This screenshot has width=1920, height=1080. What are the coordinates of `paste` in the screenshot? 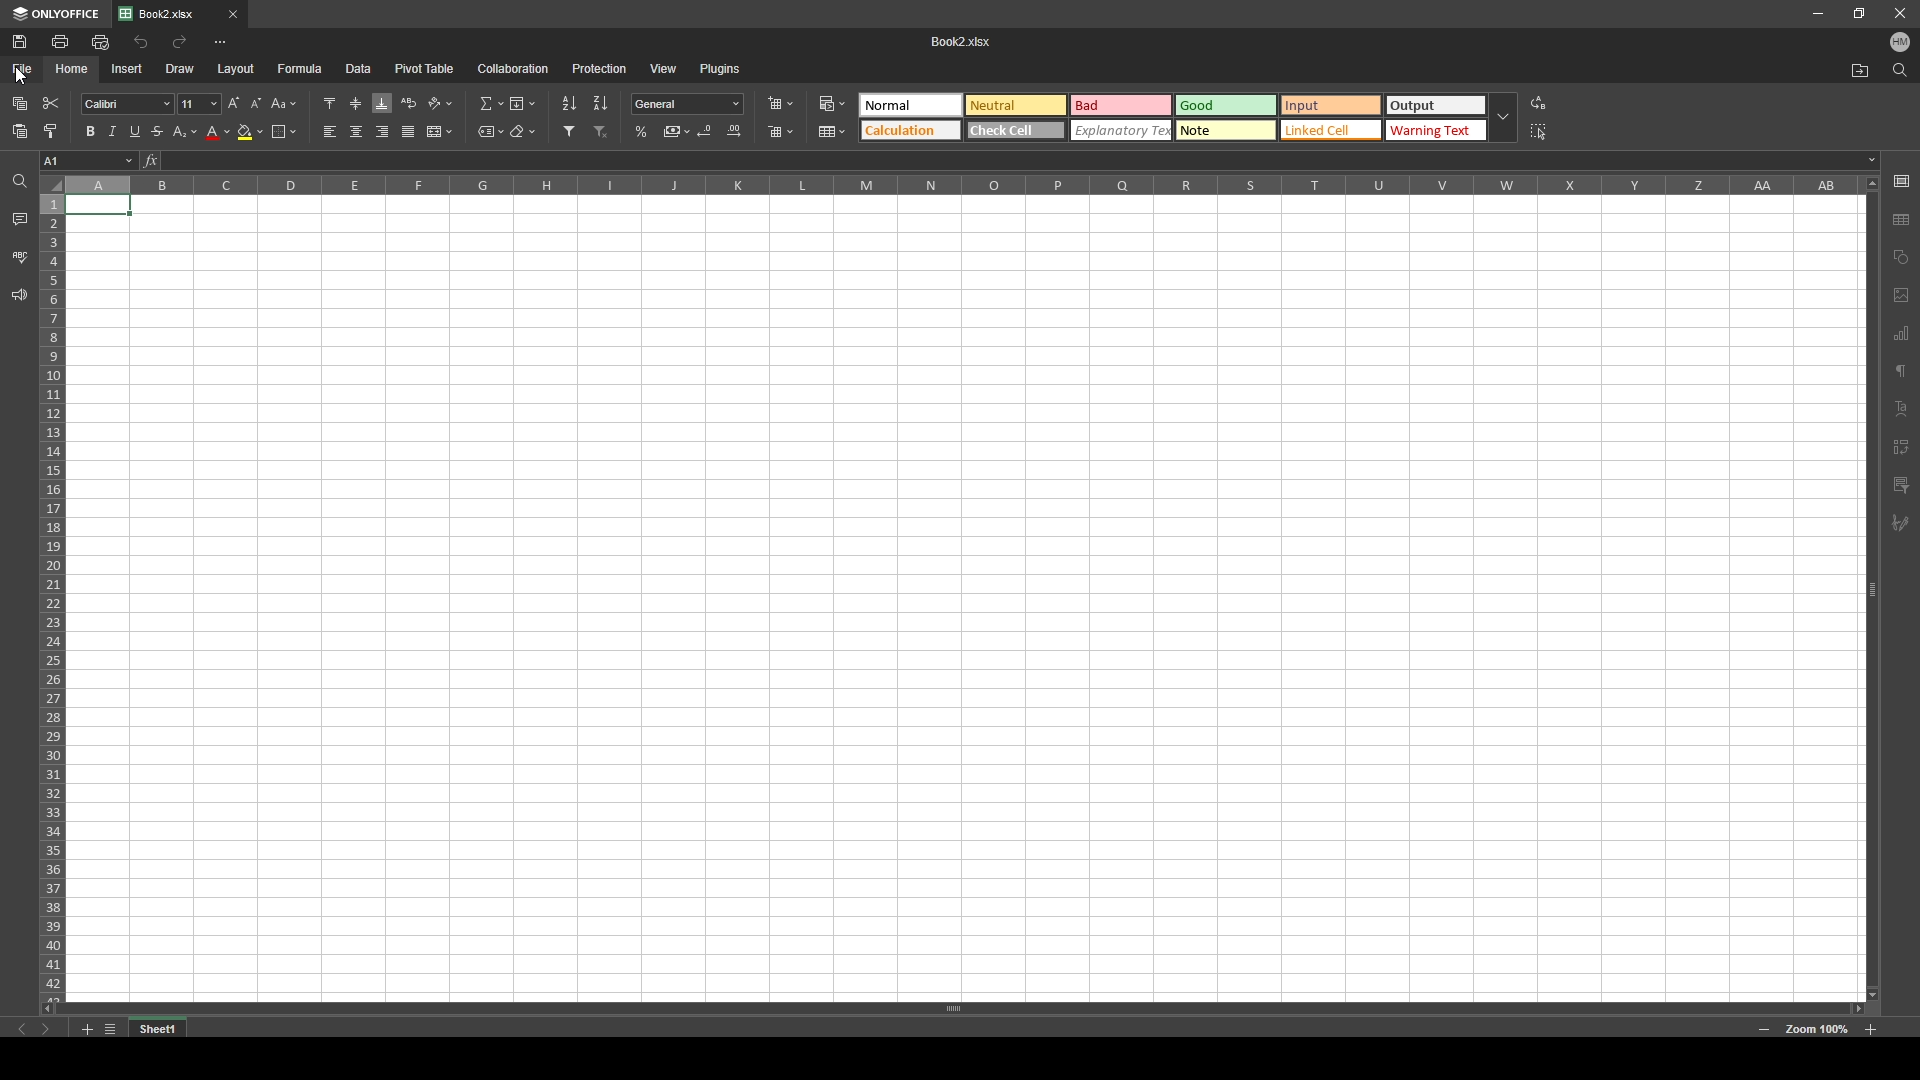 It's located at (20, 131).